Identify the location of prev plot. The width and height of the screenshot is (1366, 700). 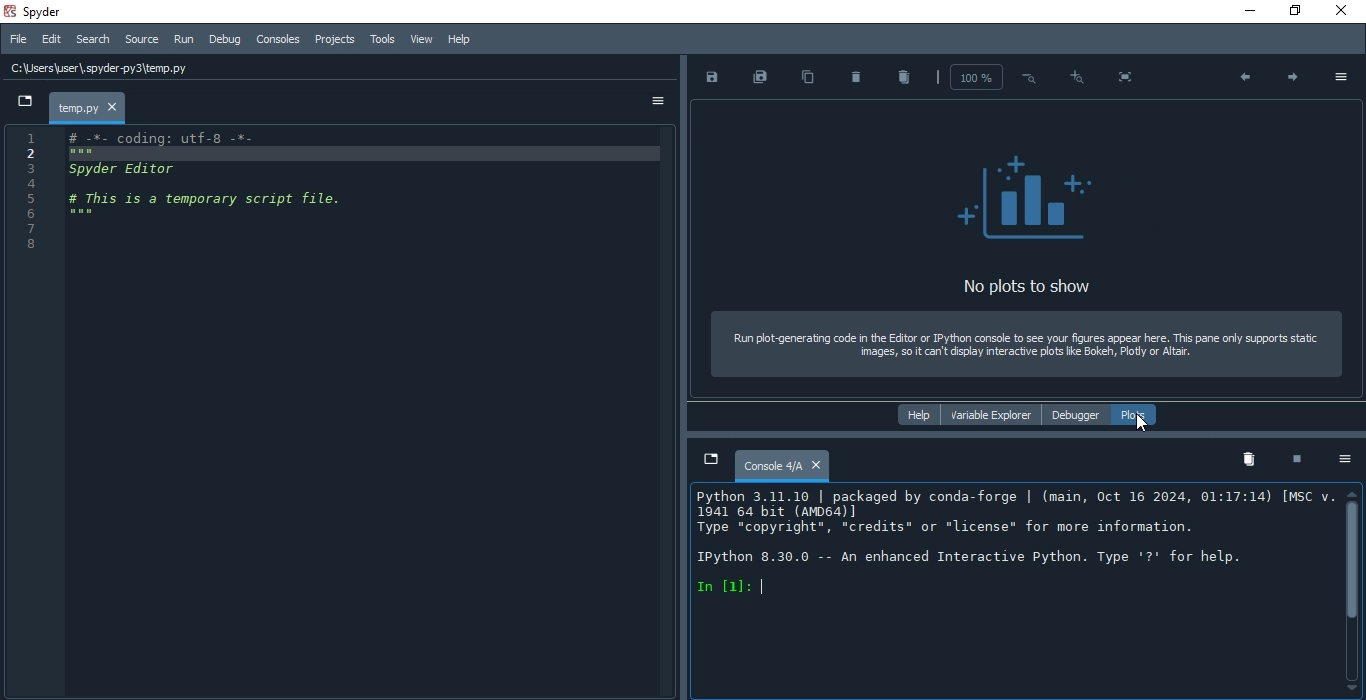
(1240, 79).